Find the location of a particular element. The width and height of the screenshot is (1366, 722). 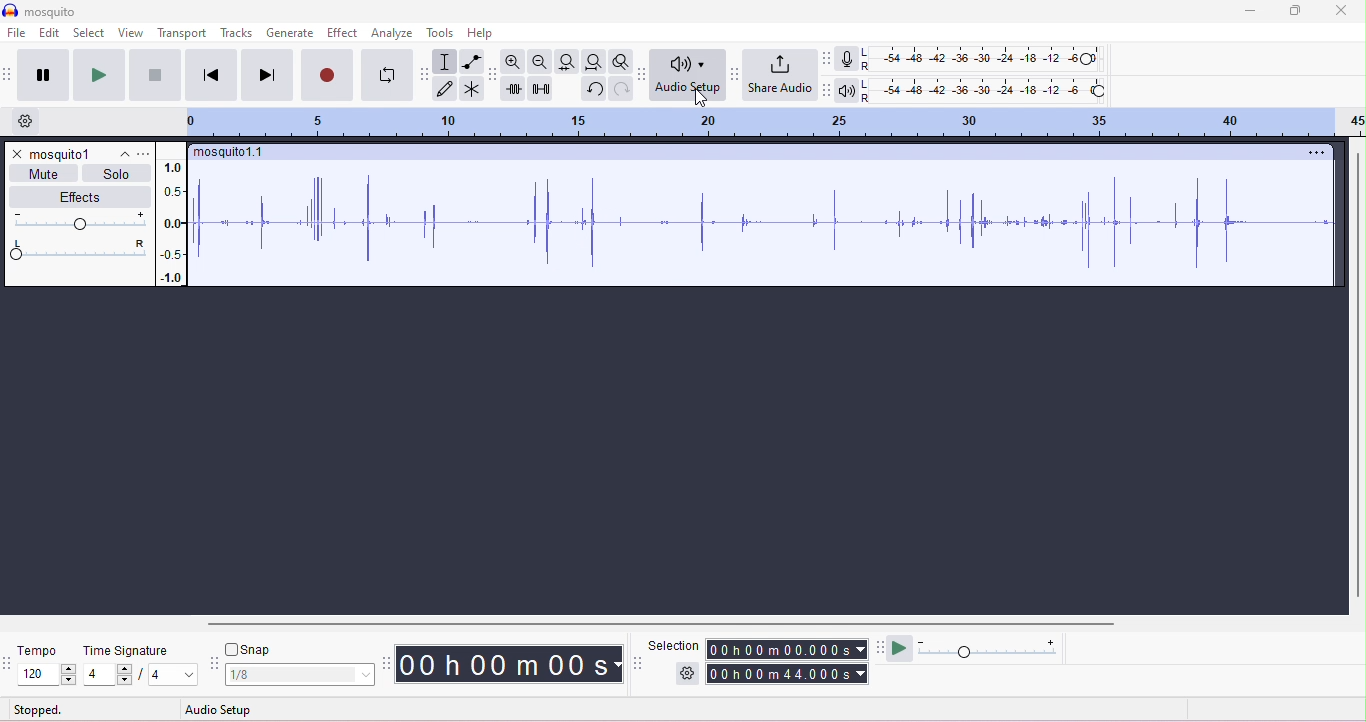

tempo is located at coordinates (35, 650).